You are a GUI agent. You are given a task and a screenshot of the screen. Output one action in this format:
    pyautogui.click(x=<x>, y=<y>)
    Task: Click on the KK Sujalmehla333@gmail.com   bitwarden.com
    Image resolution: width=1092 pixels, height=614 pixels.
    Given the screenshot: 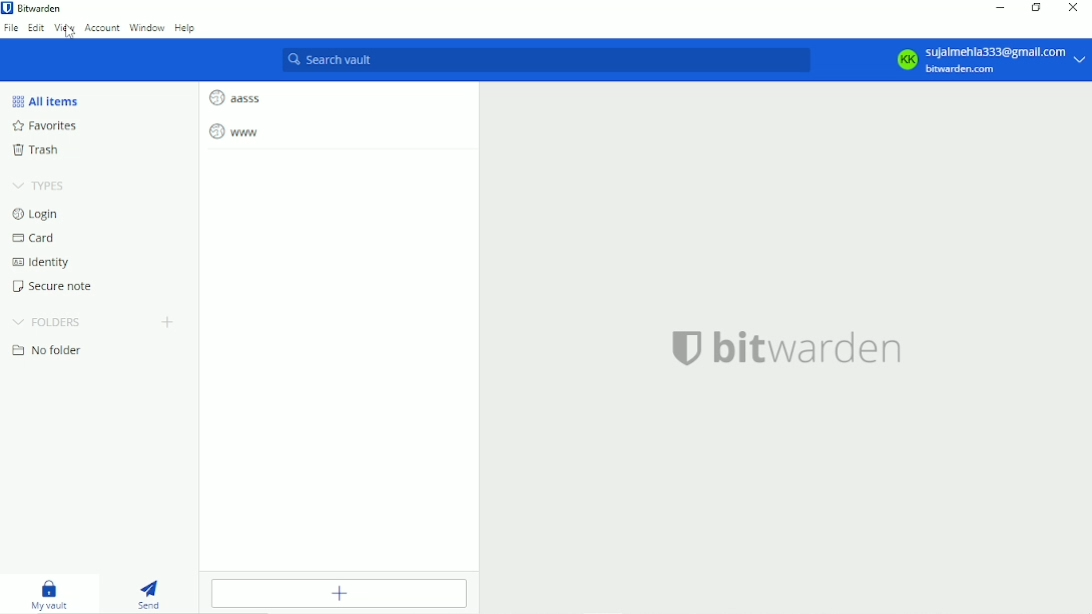 What is the action you would take?
    pyautogui.click(x=988, y=58)
    